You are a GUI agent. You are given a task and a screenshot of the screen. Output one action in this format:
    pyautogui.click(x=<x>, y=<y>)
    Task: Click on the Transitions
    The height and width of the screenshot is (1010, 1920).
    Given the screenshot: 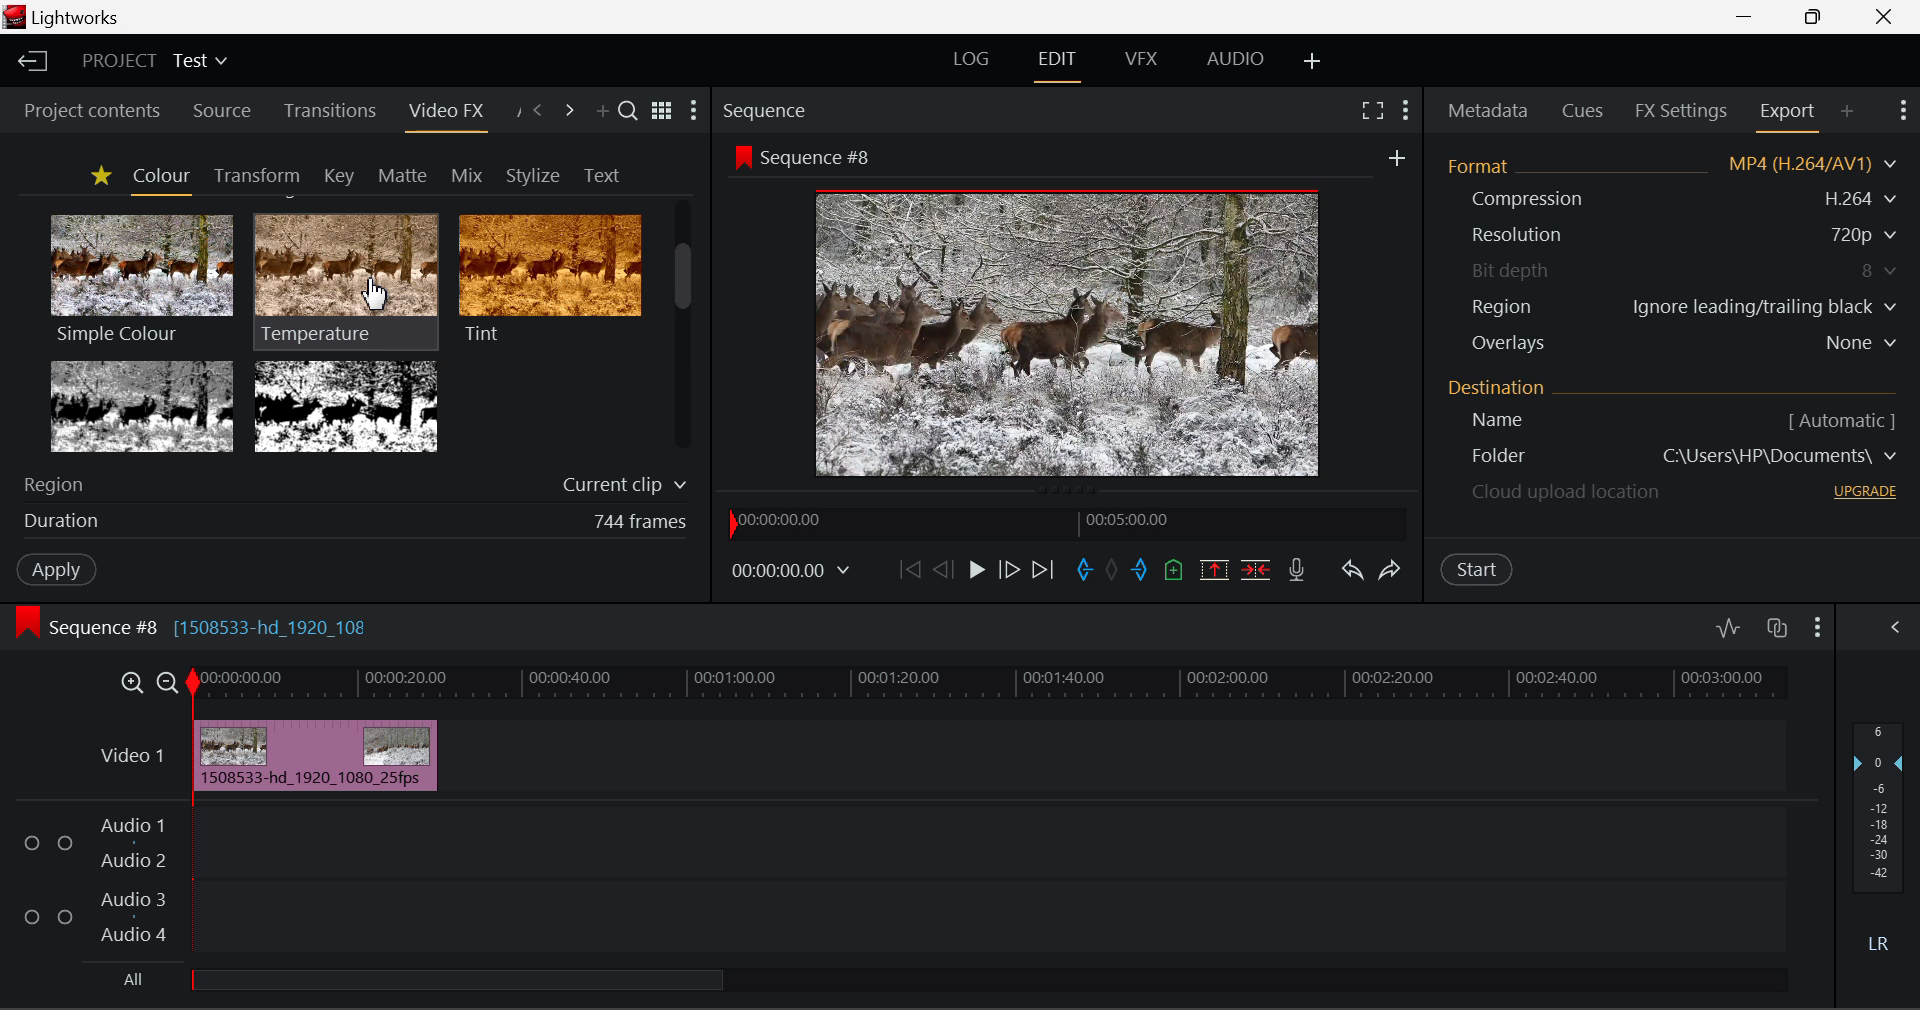 What is the action you would take?
    pyautogui.click(x=328, y=111)
    